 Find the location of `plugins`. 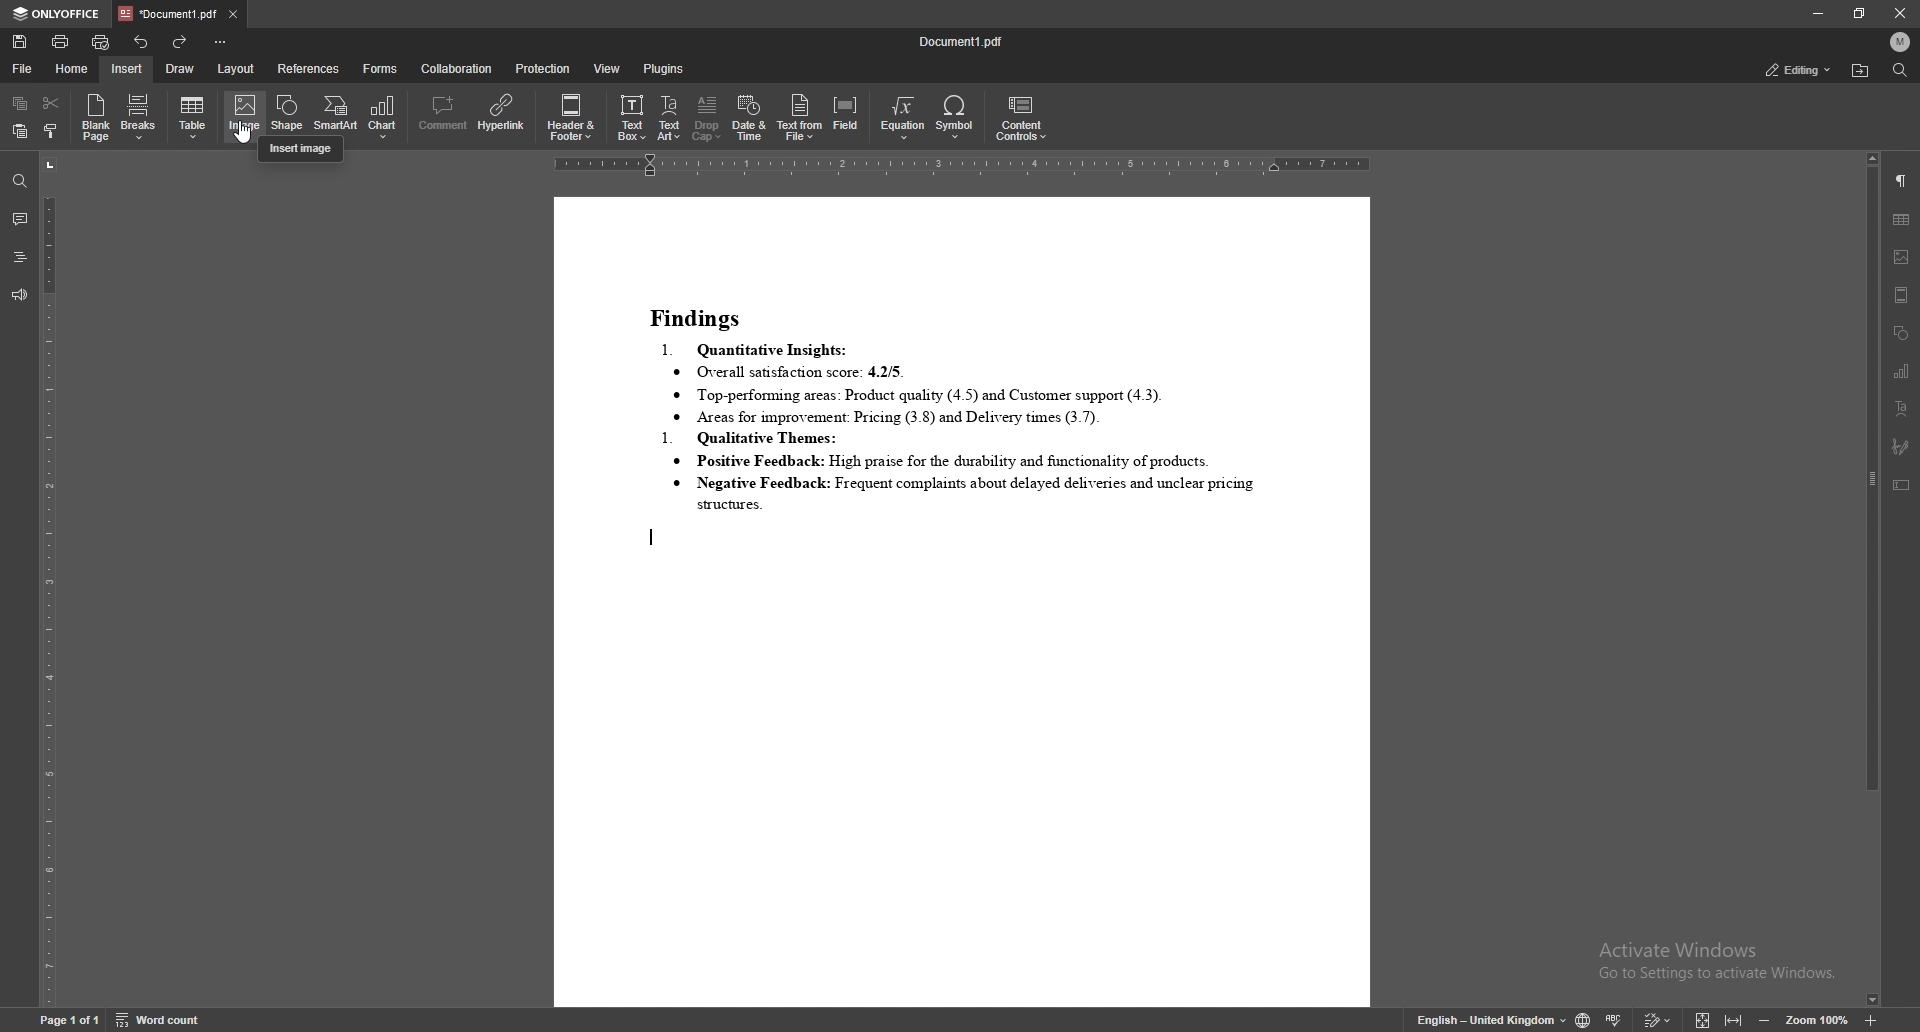

plugins is located at coordinates (666, 68).